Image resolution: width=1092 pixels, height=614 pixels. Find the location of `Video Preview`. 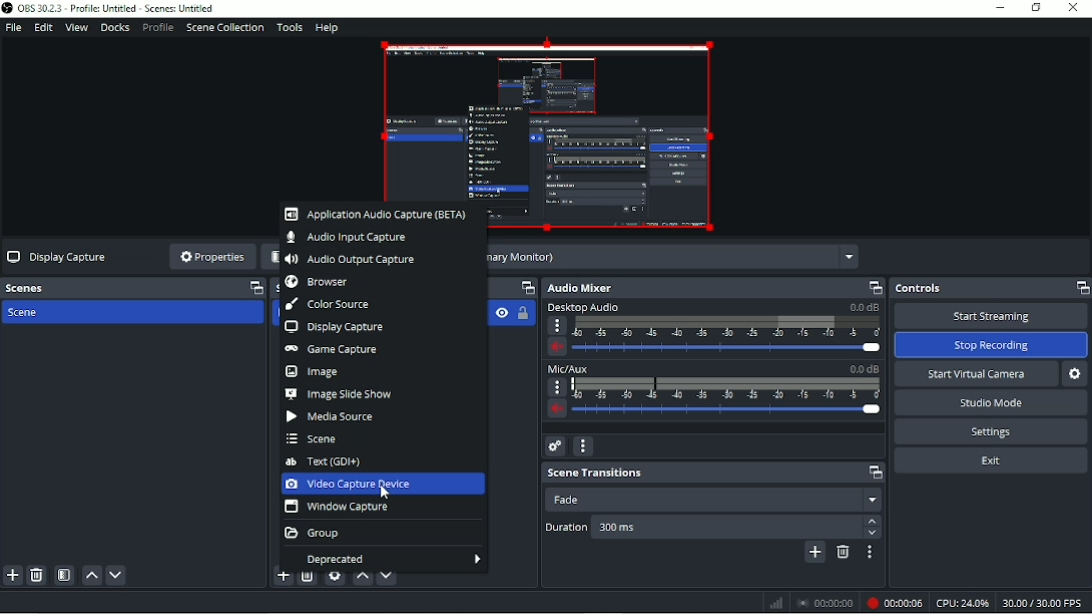

Video Preview is located at coordinates (545, 118).